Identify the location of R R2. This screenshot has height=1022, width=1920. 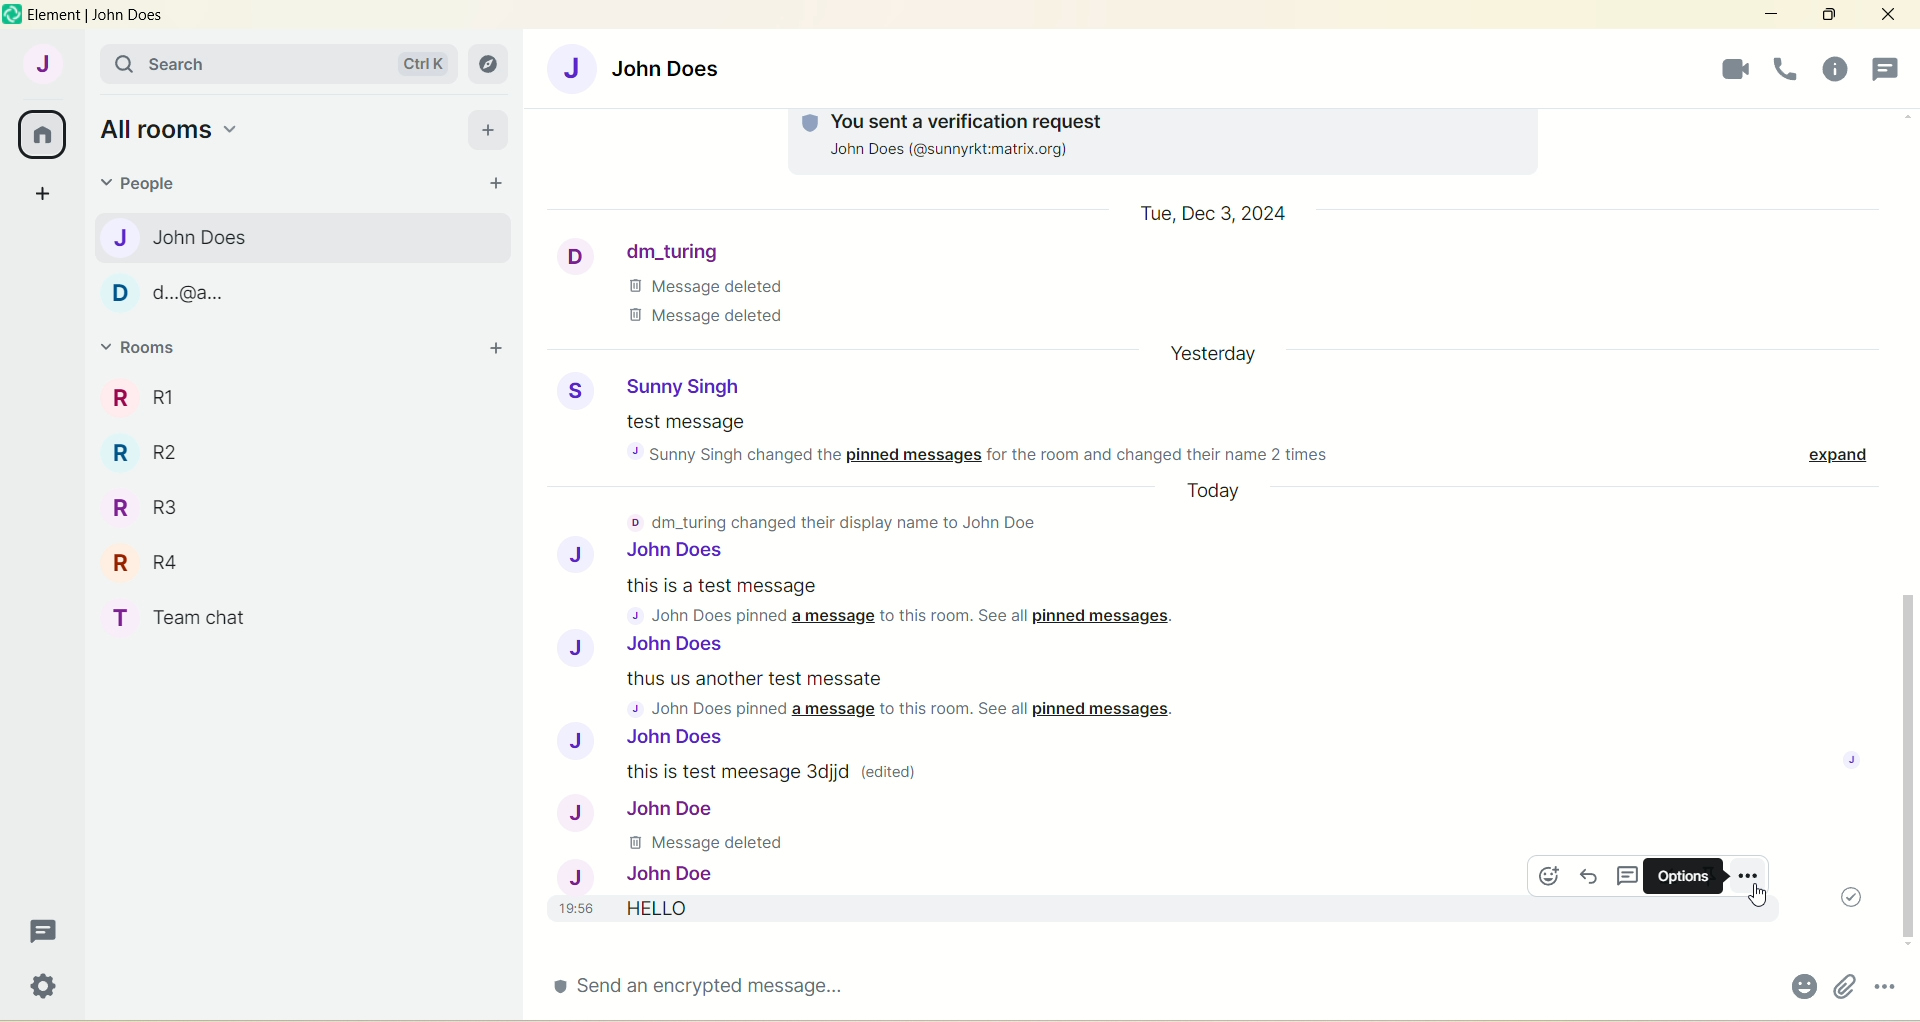
(157, 452).